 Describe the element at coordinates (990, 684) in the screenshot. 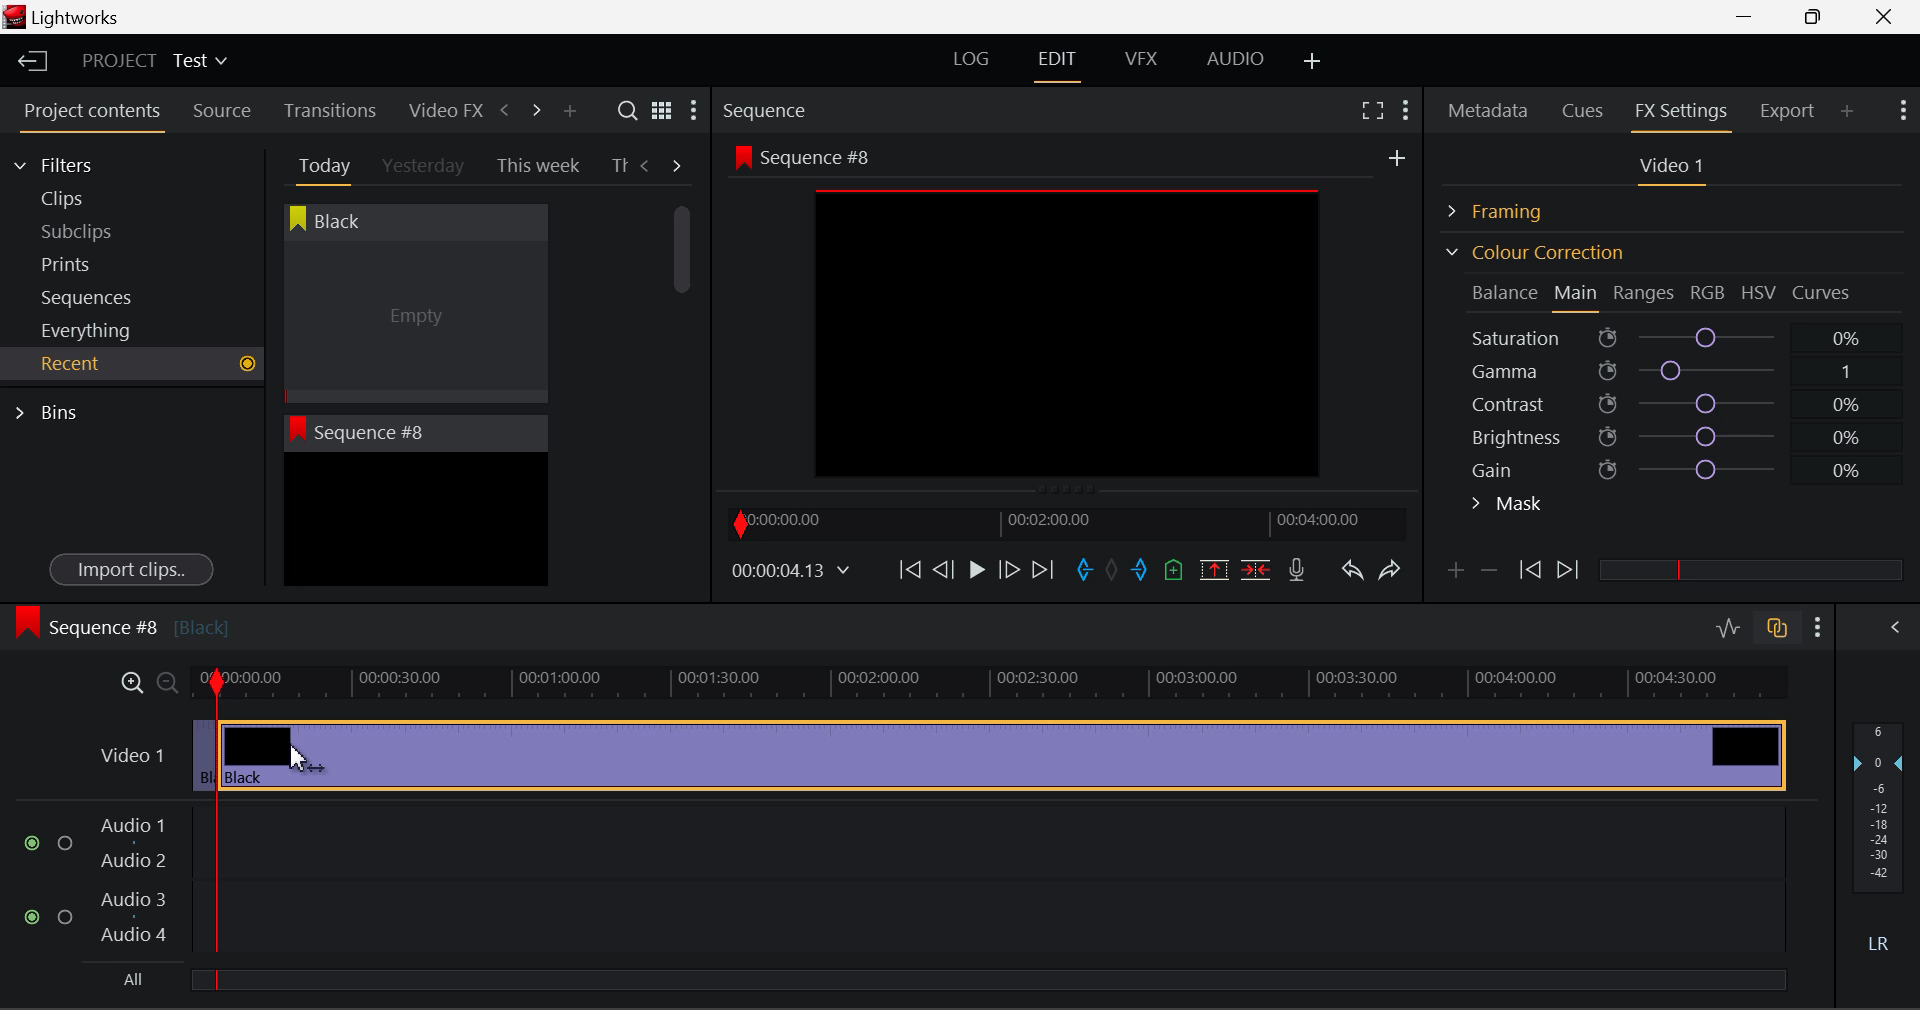

I see `Project Timeline` at that location.